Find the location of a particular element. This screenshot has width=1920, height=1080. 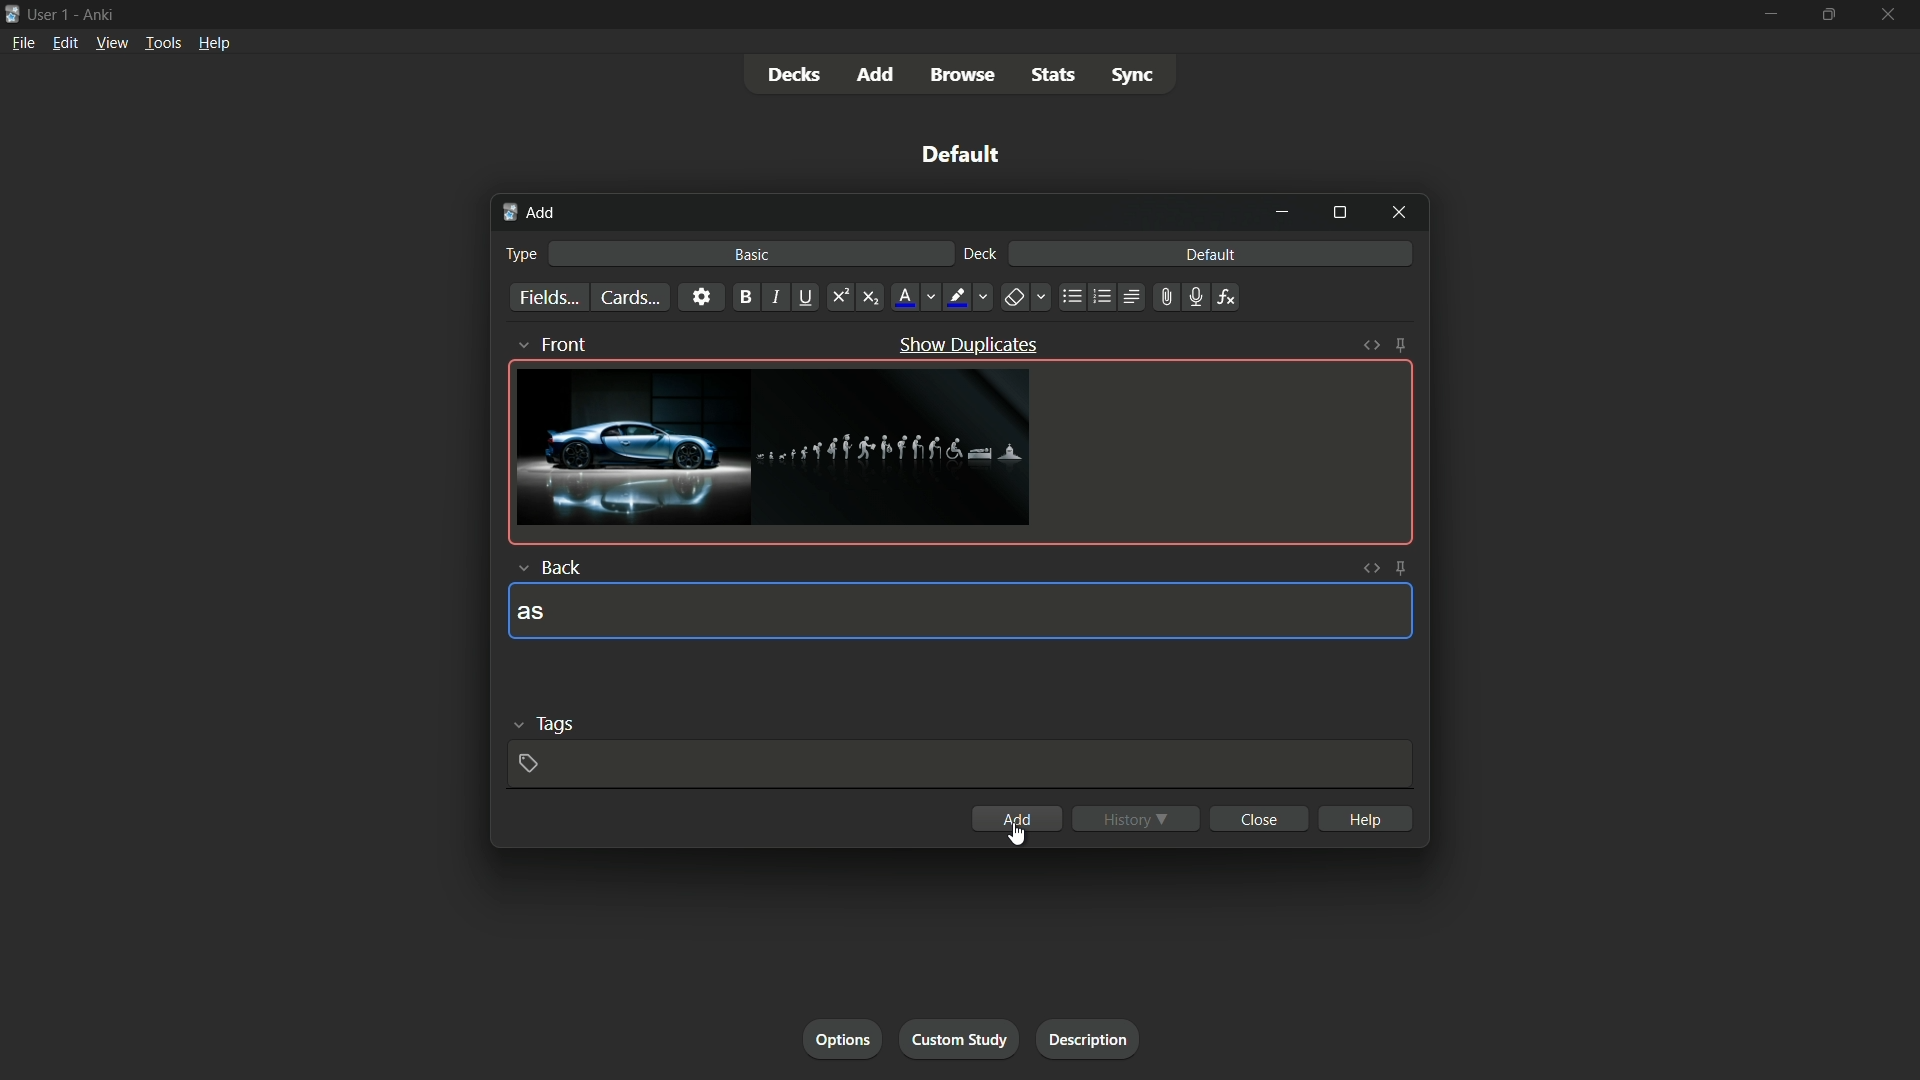

alignment is located at coordinates (1134, 297).